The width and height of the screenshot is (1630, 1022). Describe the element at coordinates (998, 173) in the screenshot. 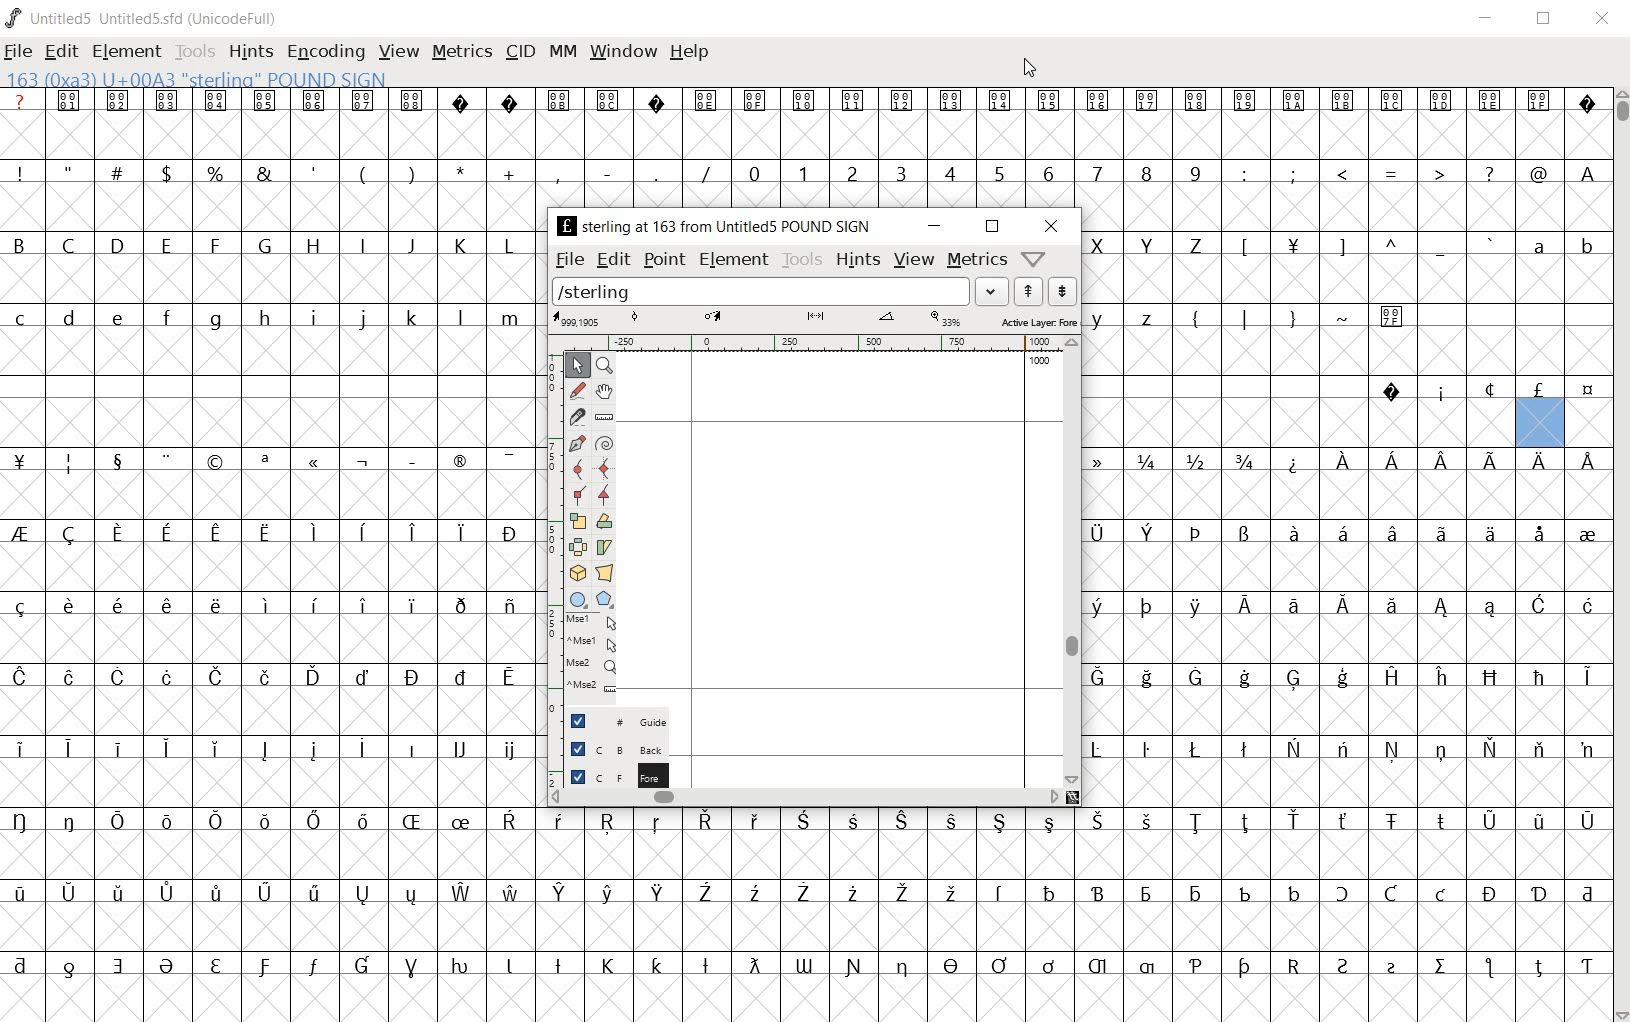

I see `5` at that location.